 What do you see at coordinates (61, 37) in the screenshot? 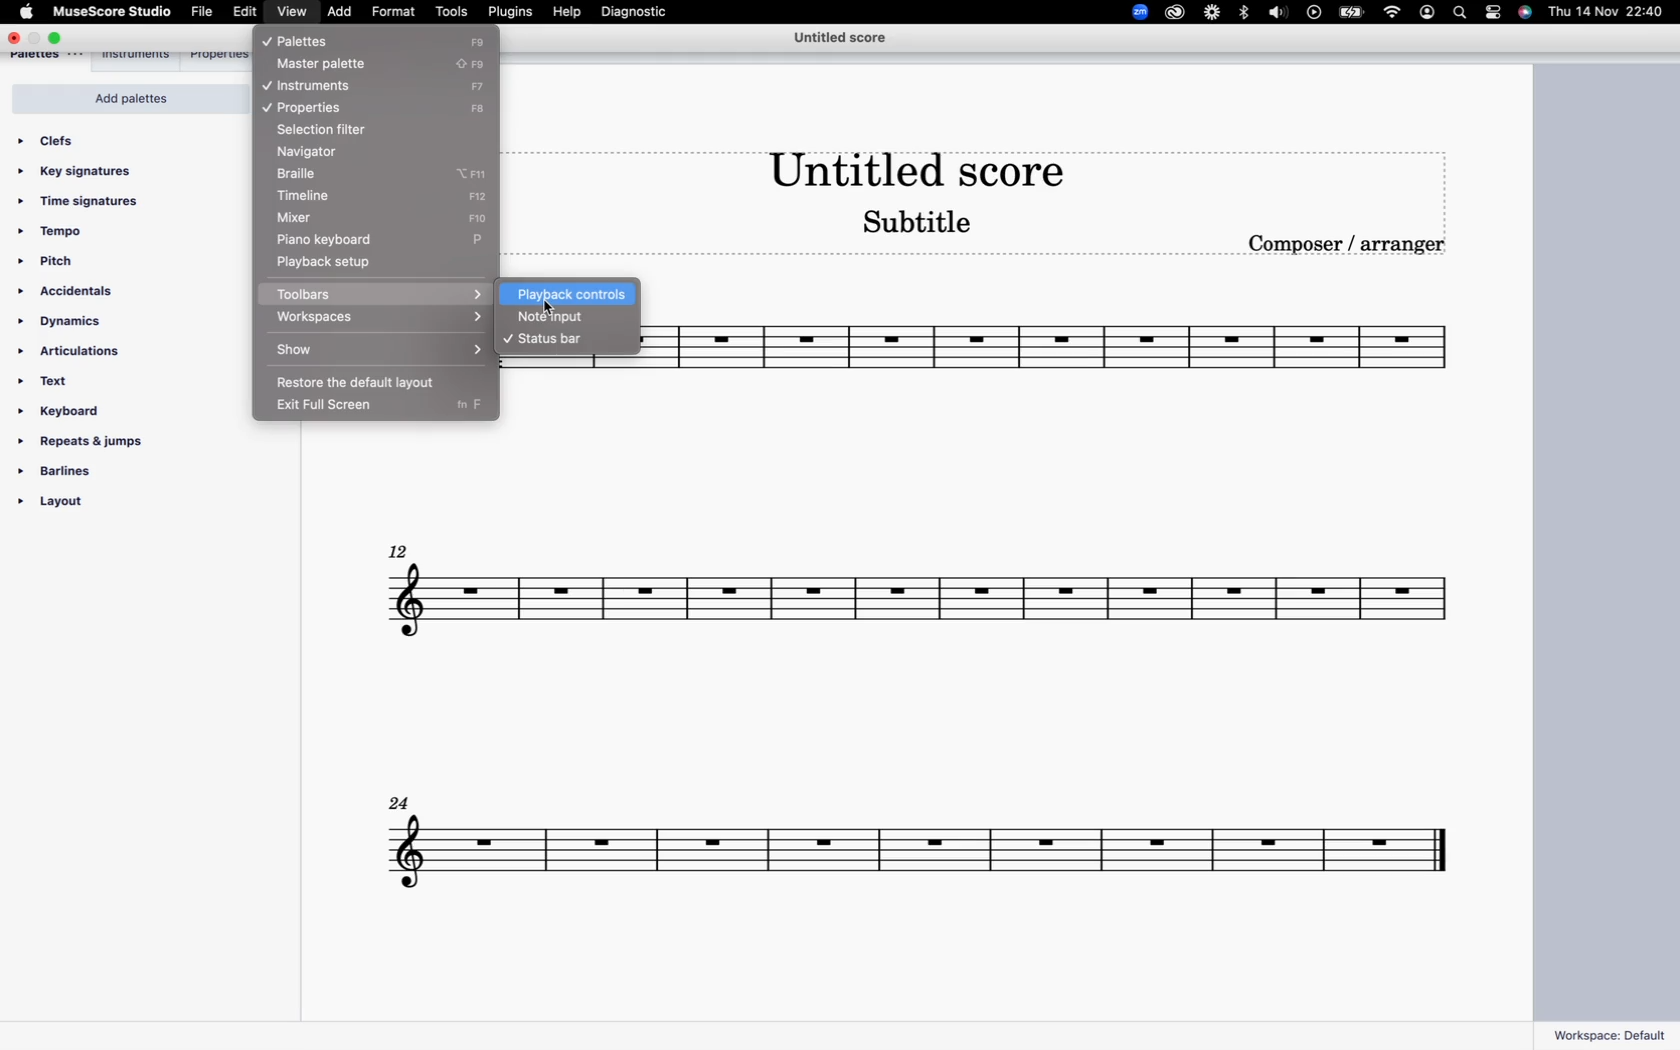
I see `maximize` at bounding box center [61, 37].